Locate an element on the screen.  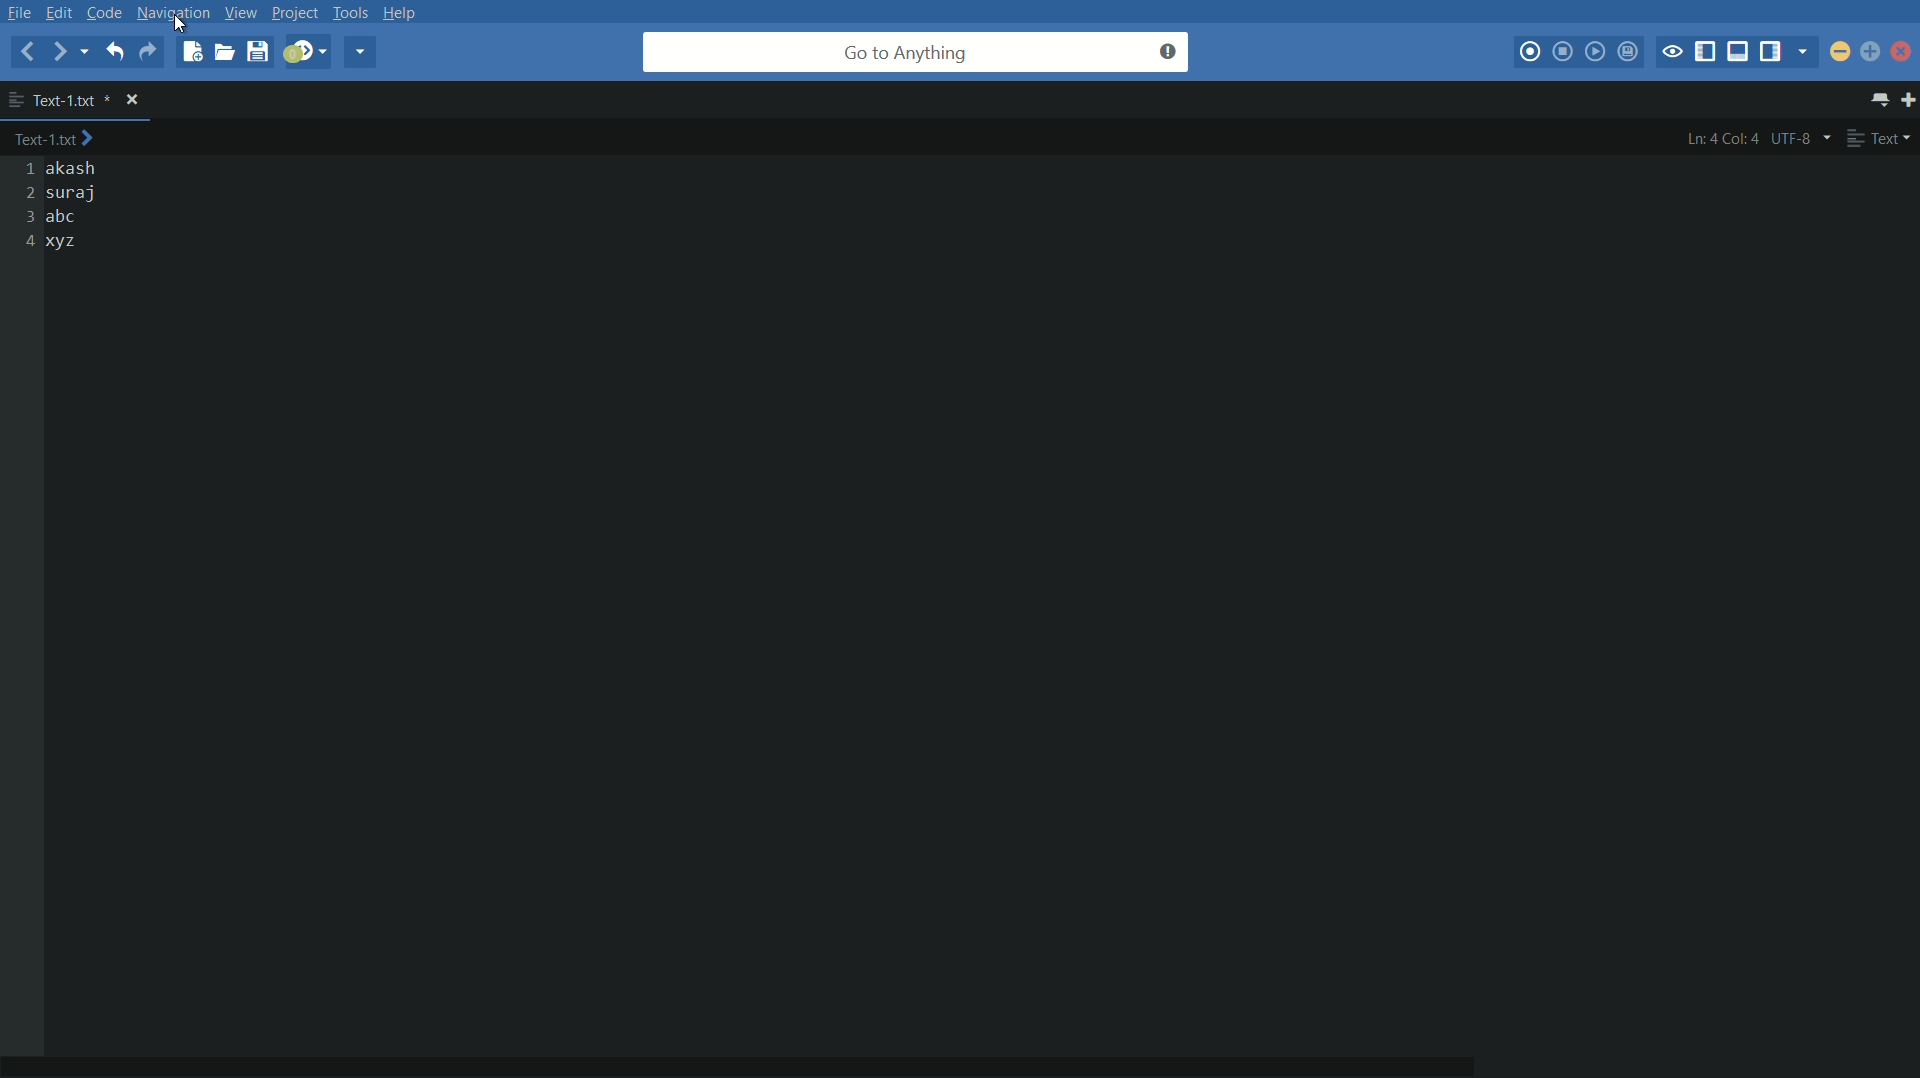
play last macro is located at coordinates (1595, 52).